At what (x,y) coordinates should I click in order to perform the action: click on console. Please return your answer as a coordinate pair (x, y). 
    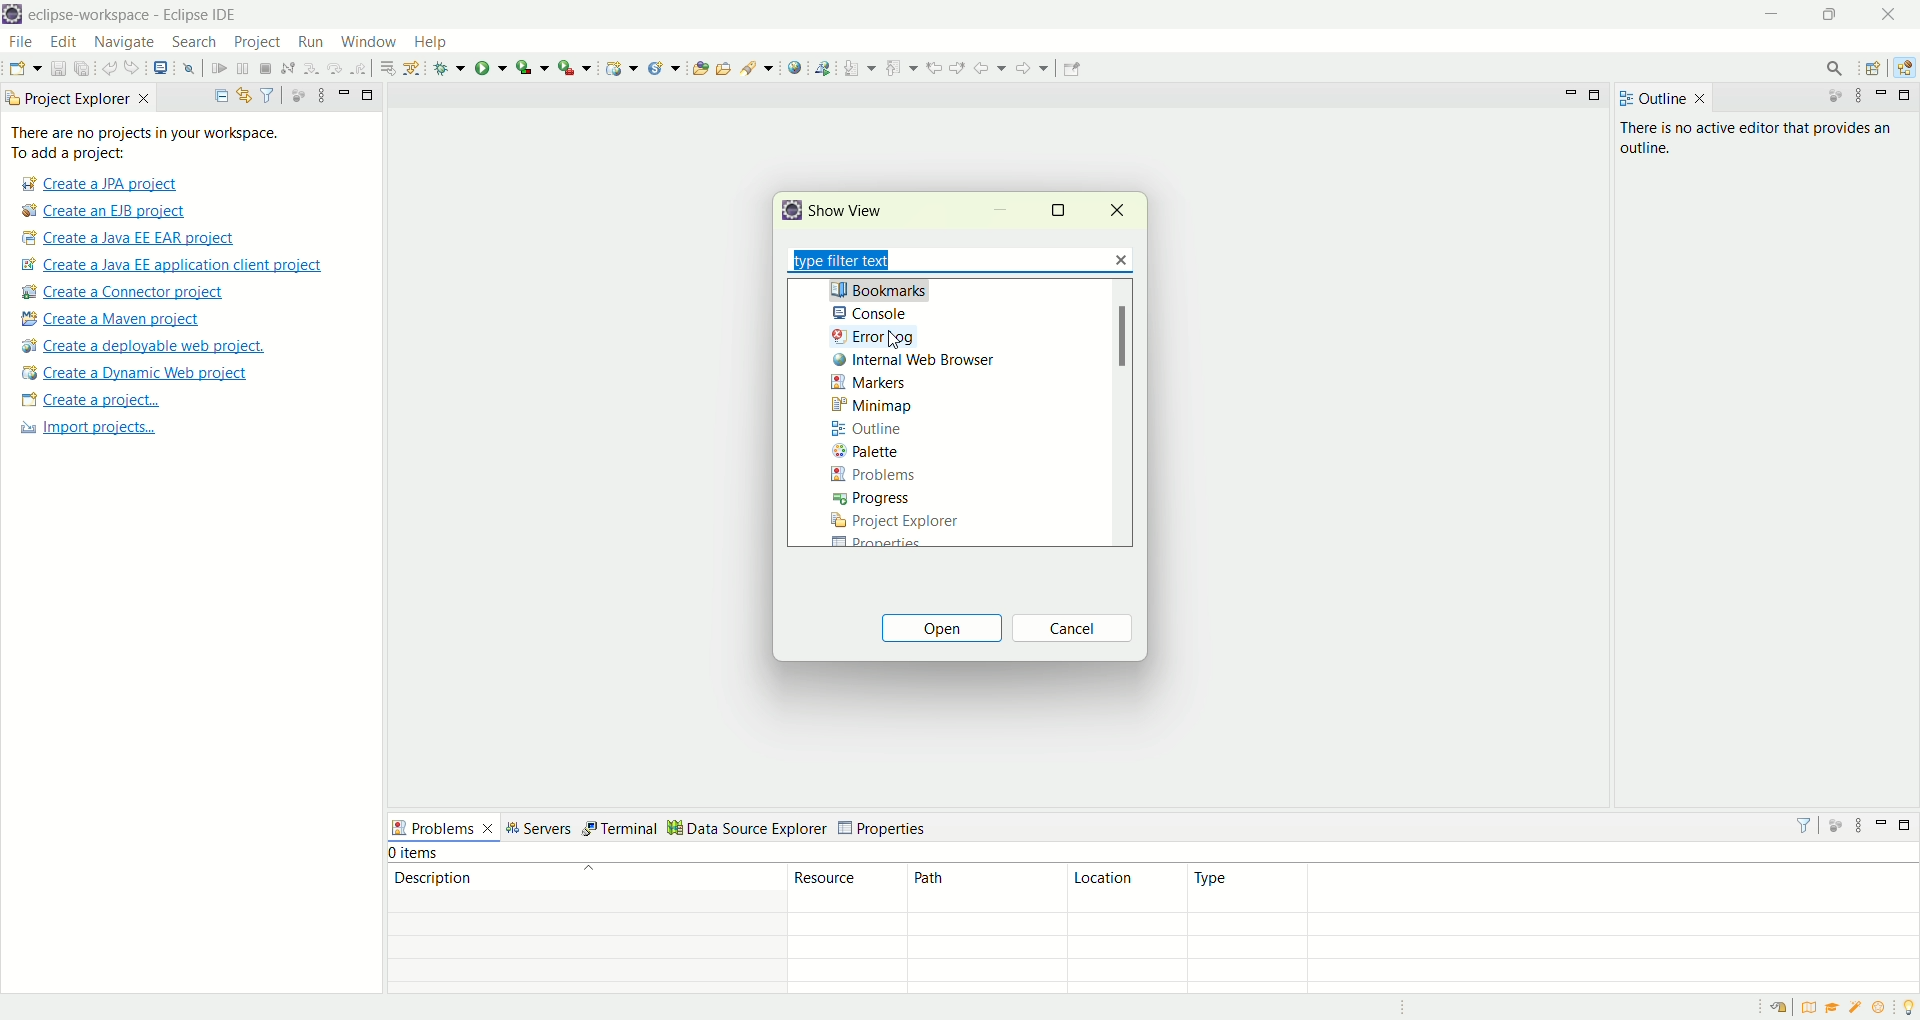
    Looking at the image, I should click on (875, 314).